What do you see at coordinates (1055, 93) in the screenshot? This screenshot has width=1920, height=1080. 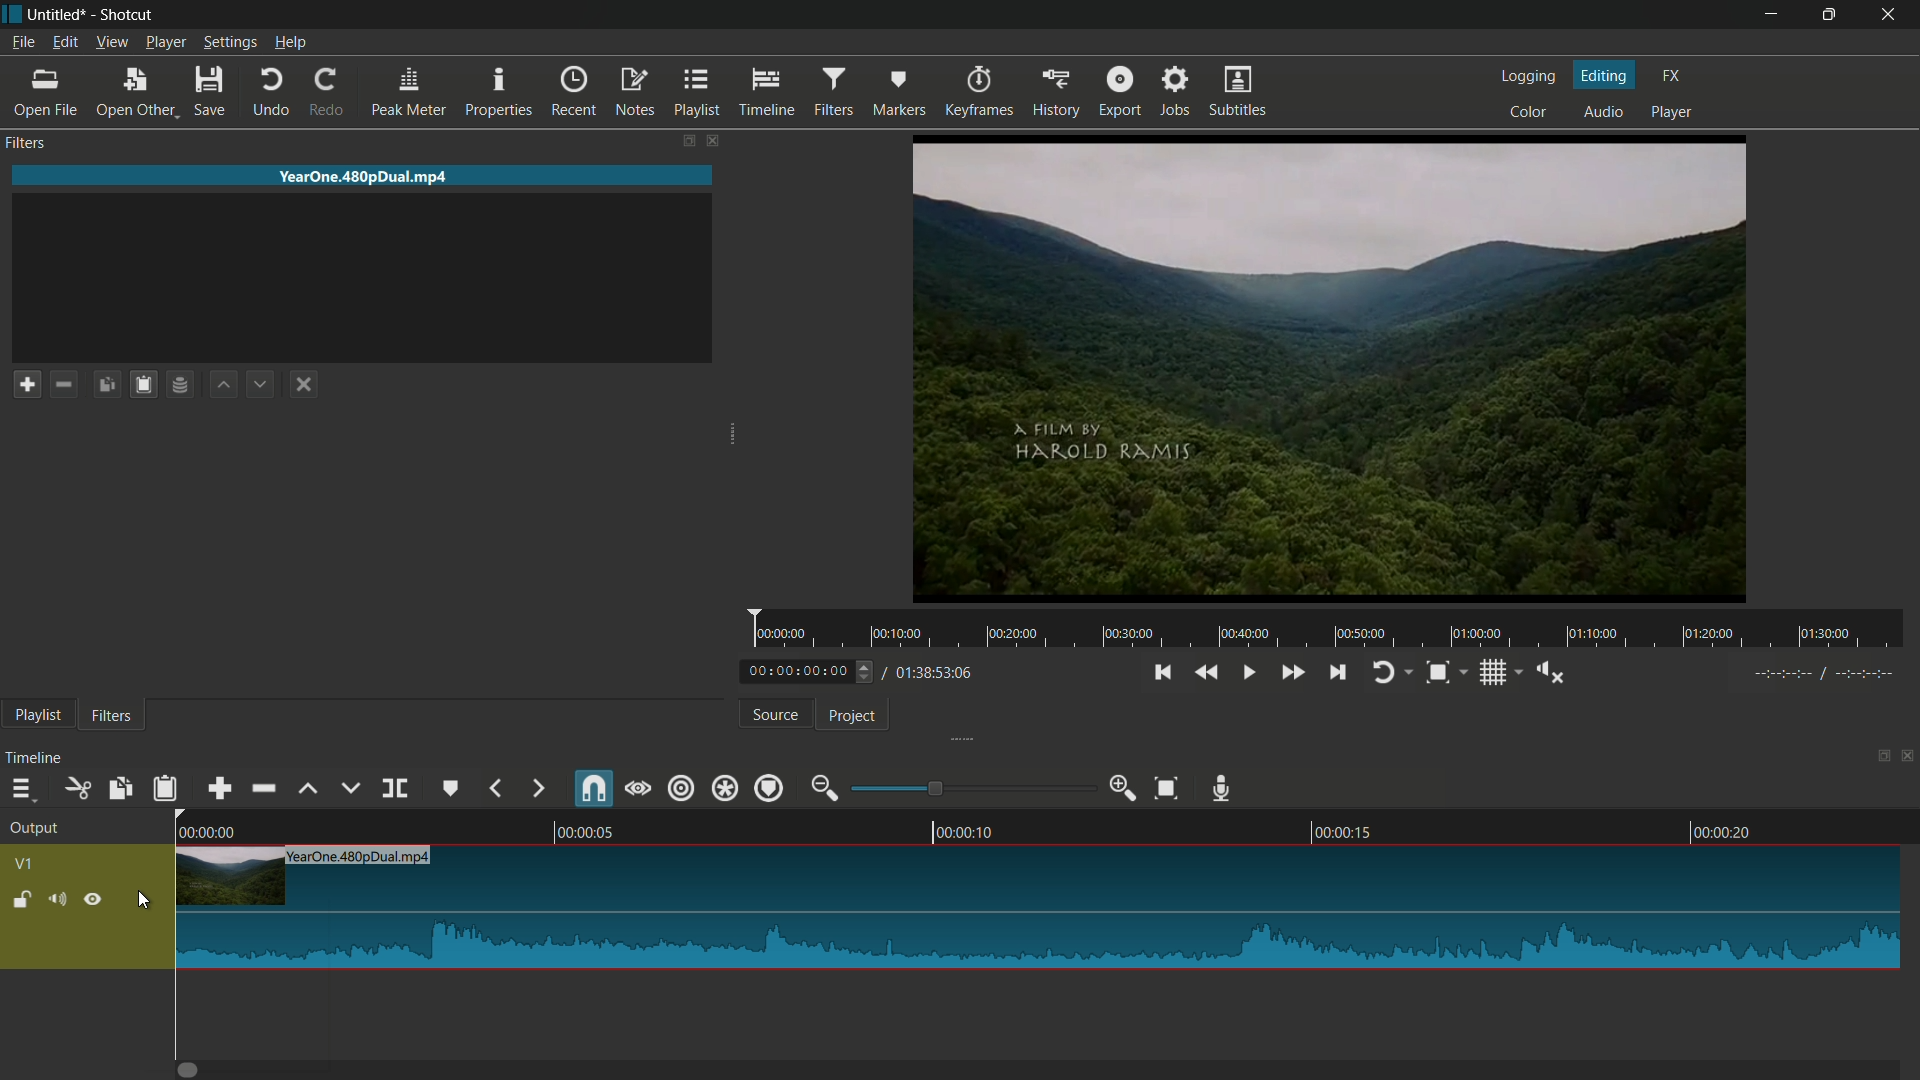 I see `history` at bounding box center [1055, 93].